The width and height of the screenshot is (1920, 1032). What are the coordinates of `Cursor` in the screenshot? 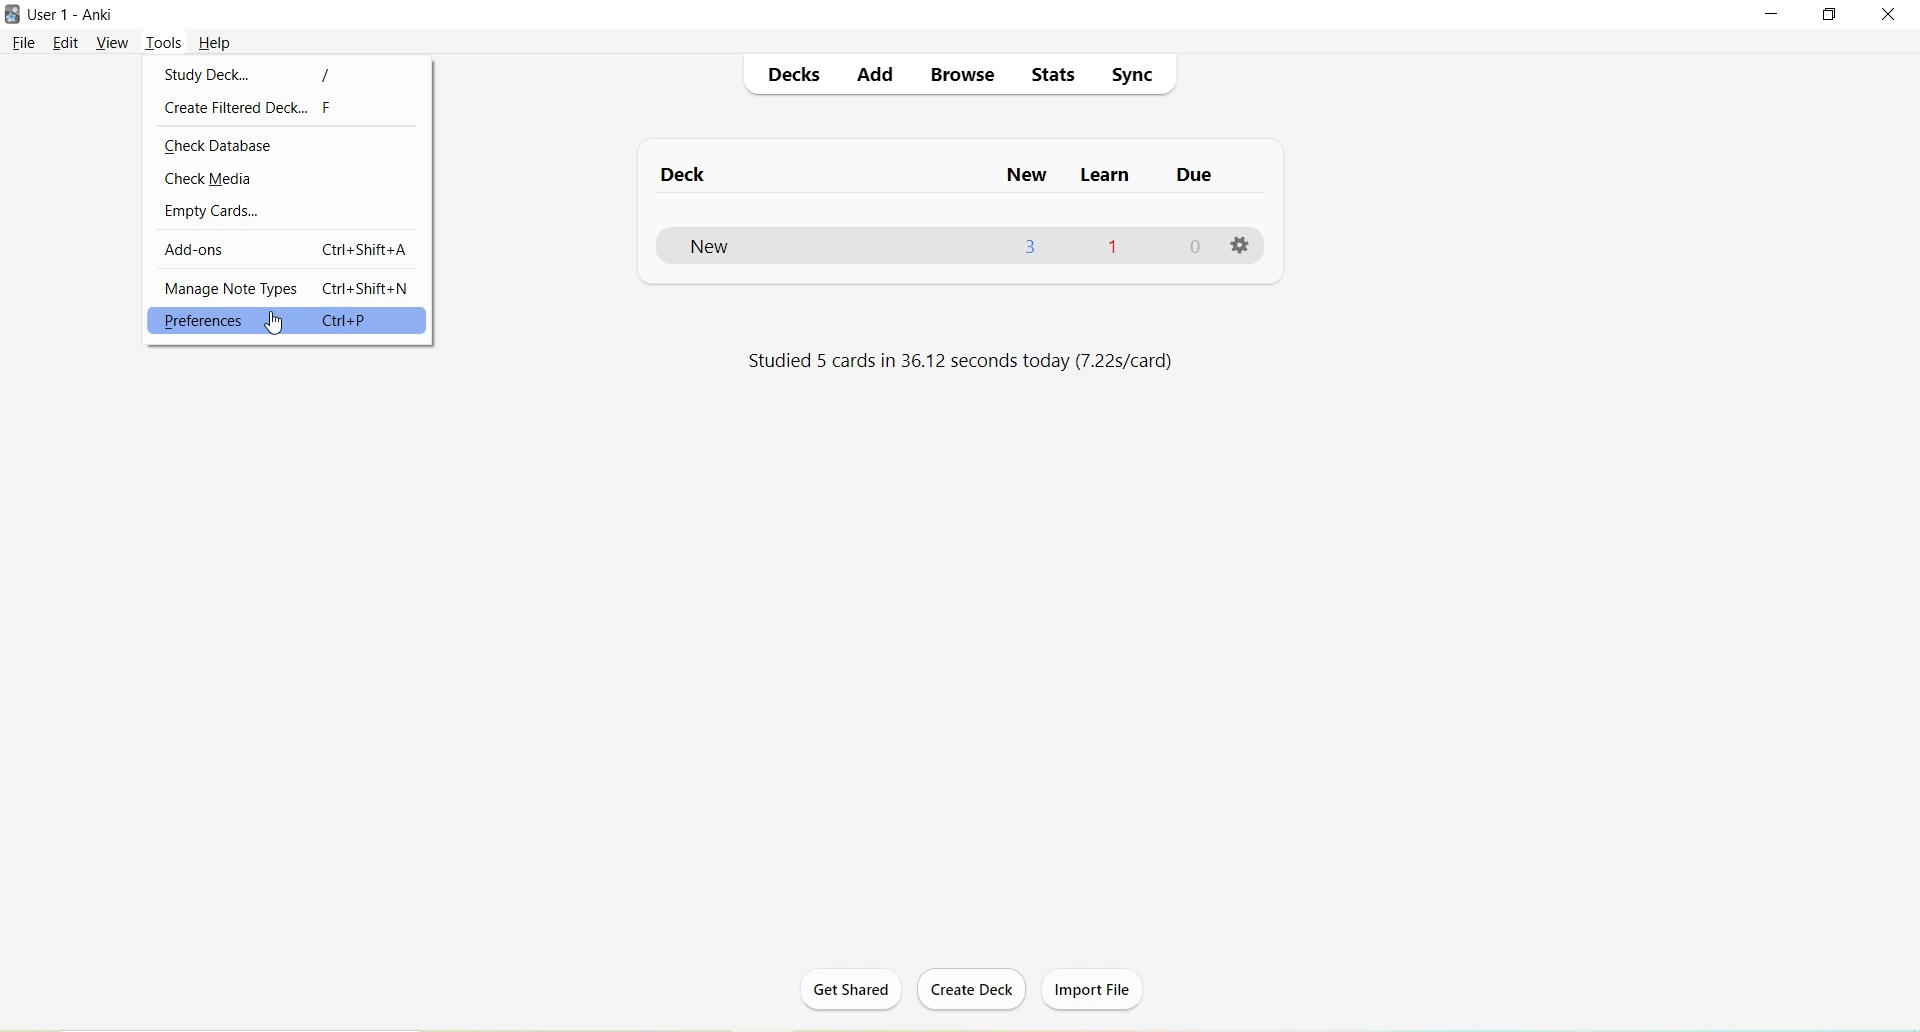 It's located at (282, 323).